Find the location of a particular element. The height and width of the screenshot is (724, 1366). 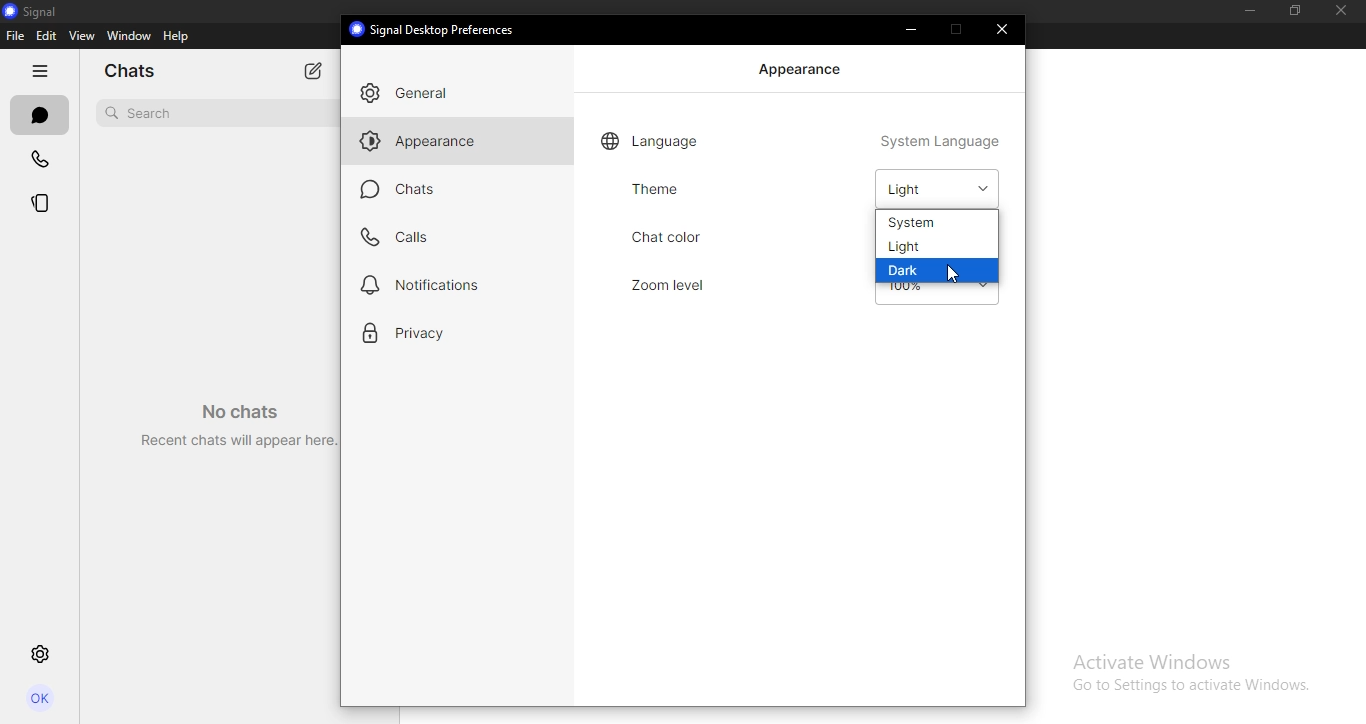

light is located at coordinates (905, 248).